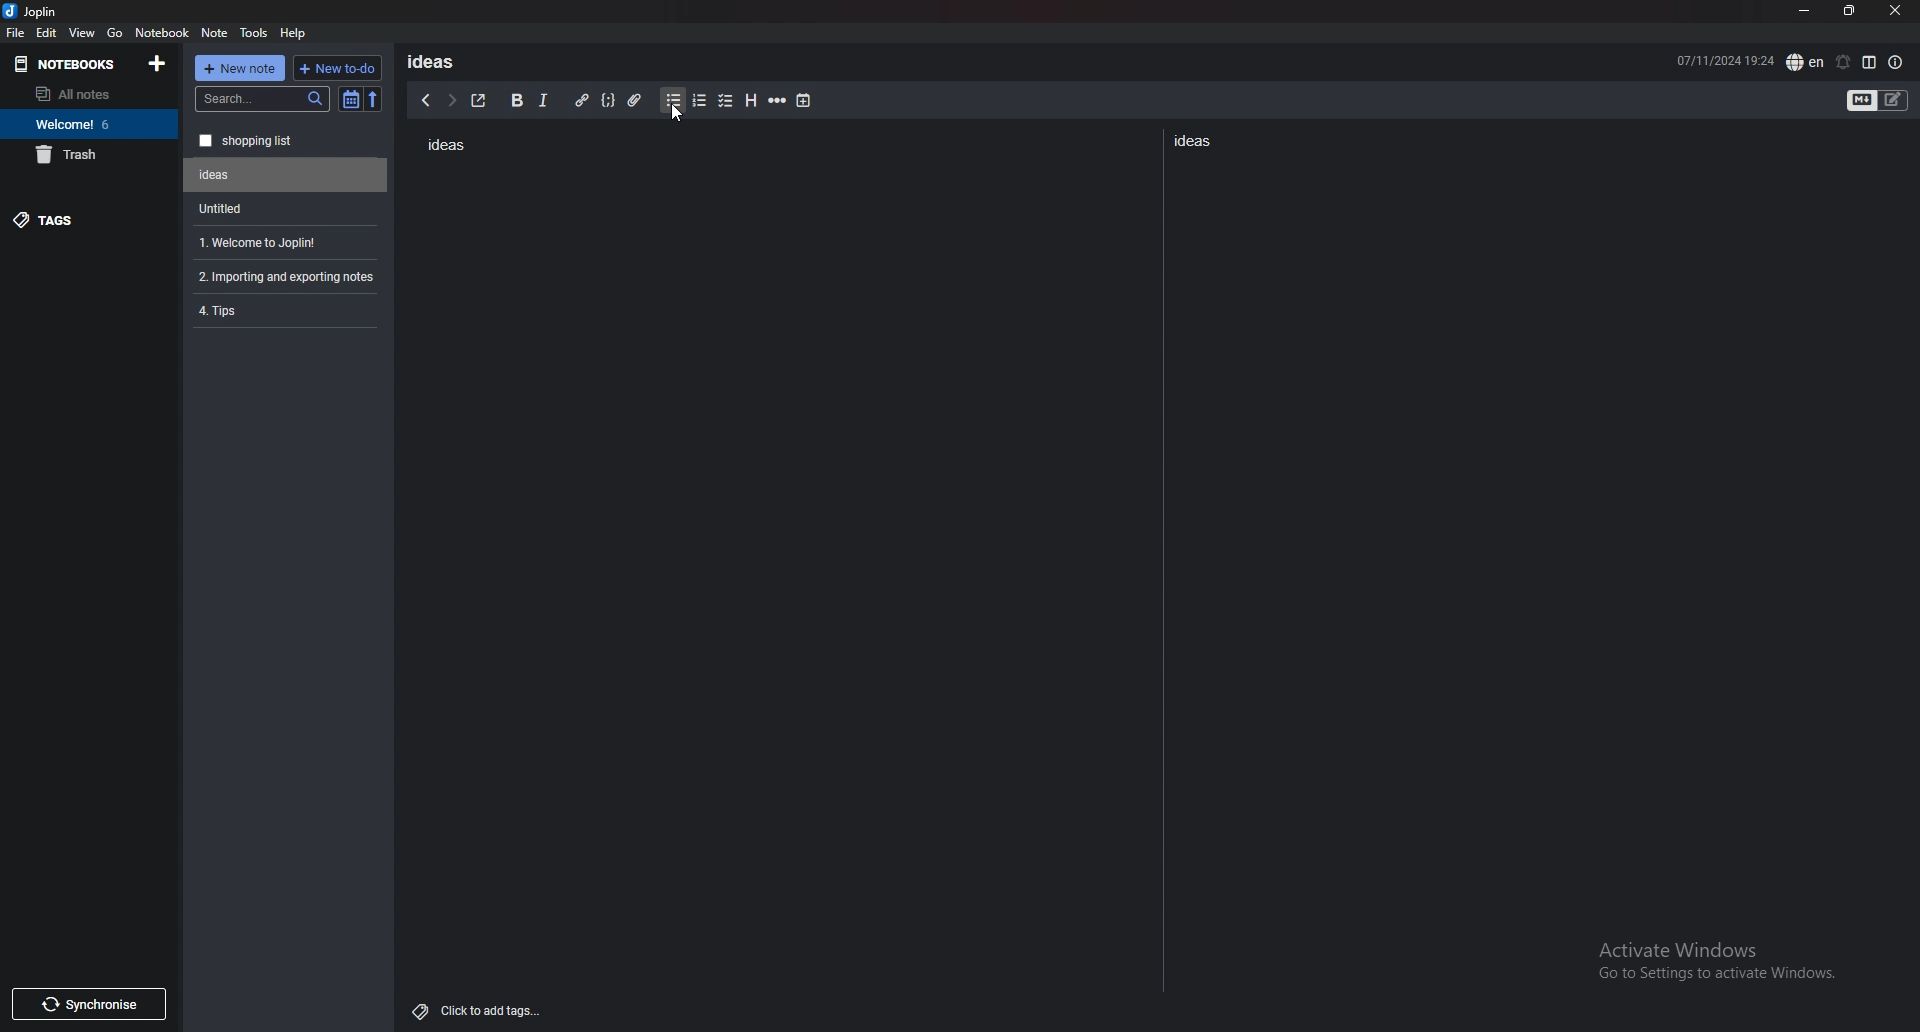  Describe the element at coordinates (777, 101) in the screenshot. I see `horizontal rule` at that location.